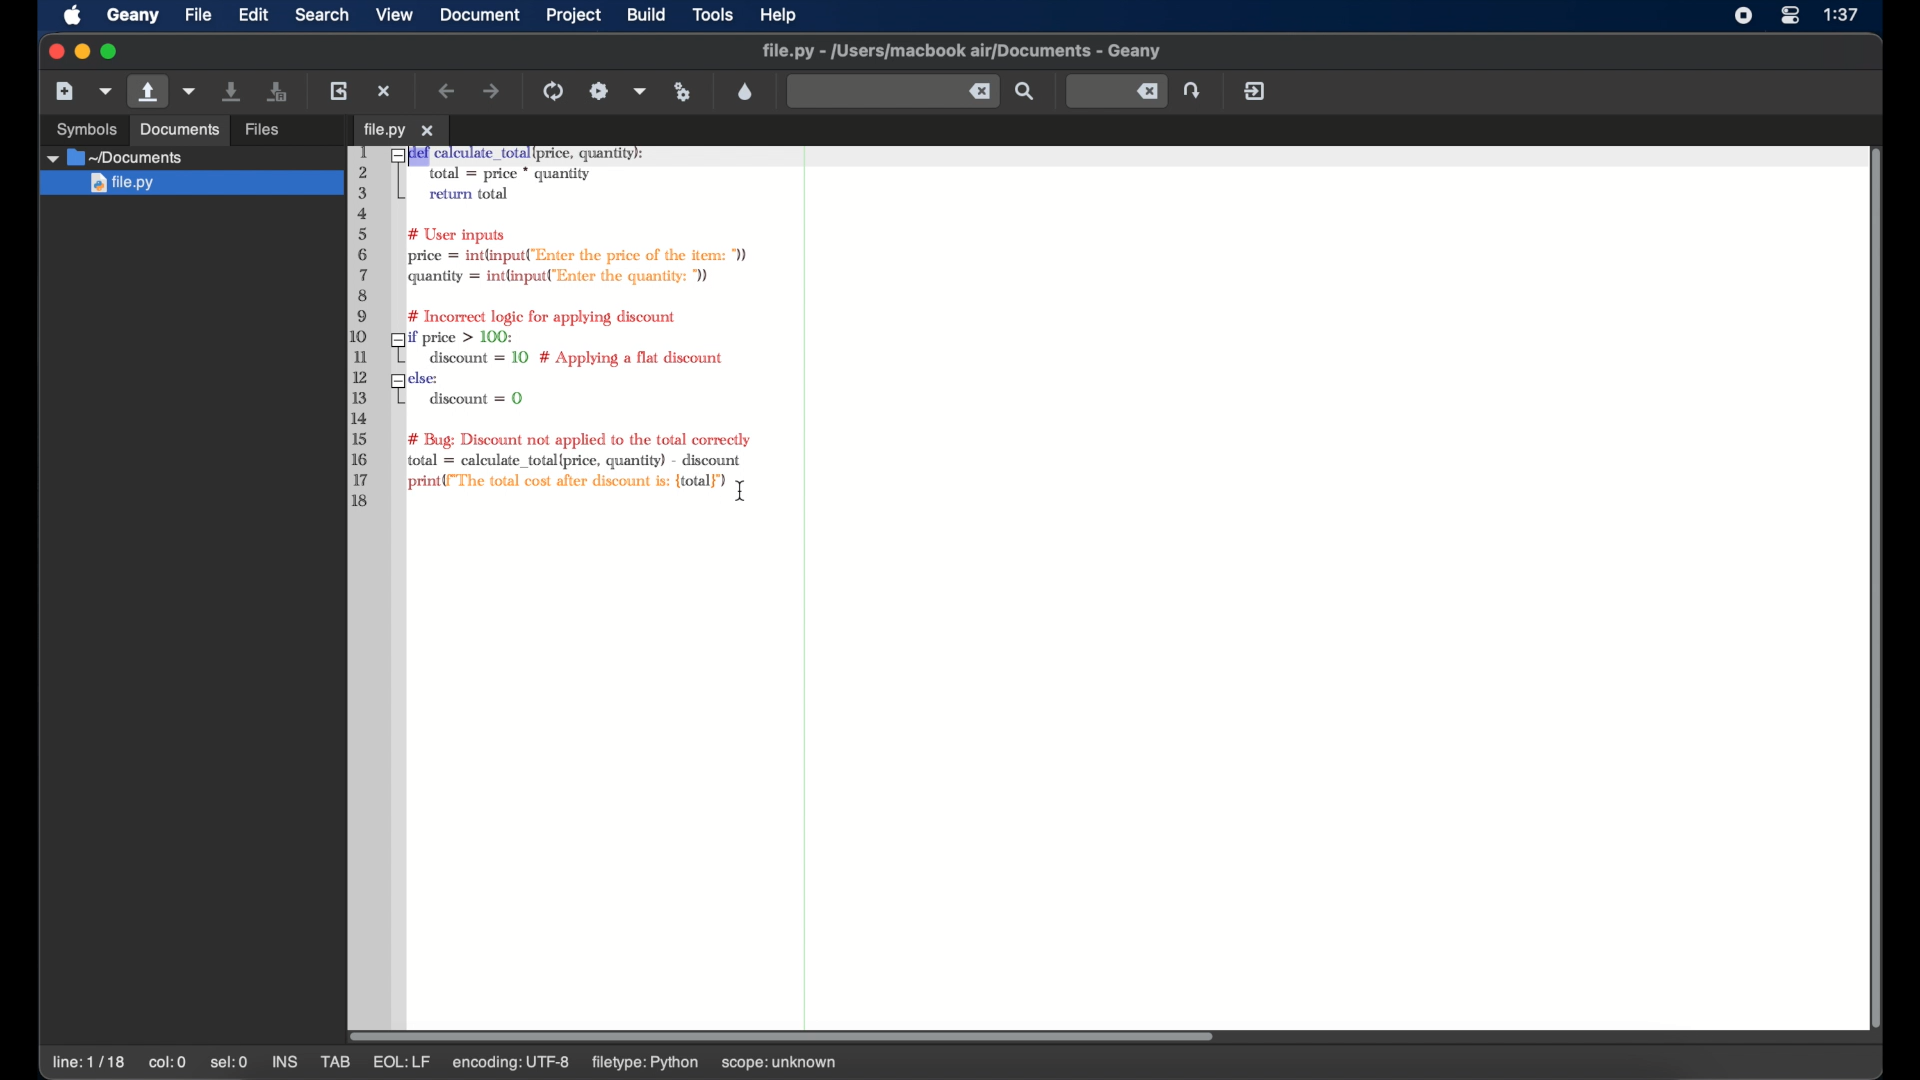 This screenshot has height=1080, width=1920. Describe the element at coordinates (640, 91) in the screenshot. I see `choose more build actions` at that location.